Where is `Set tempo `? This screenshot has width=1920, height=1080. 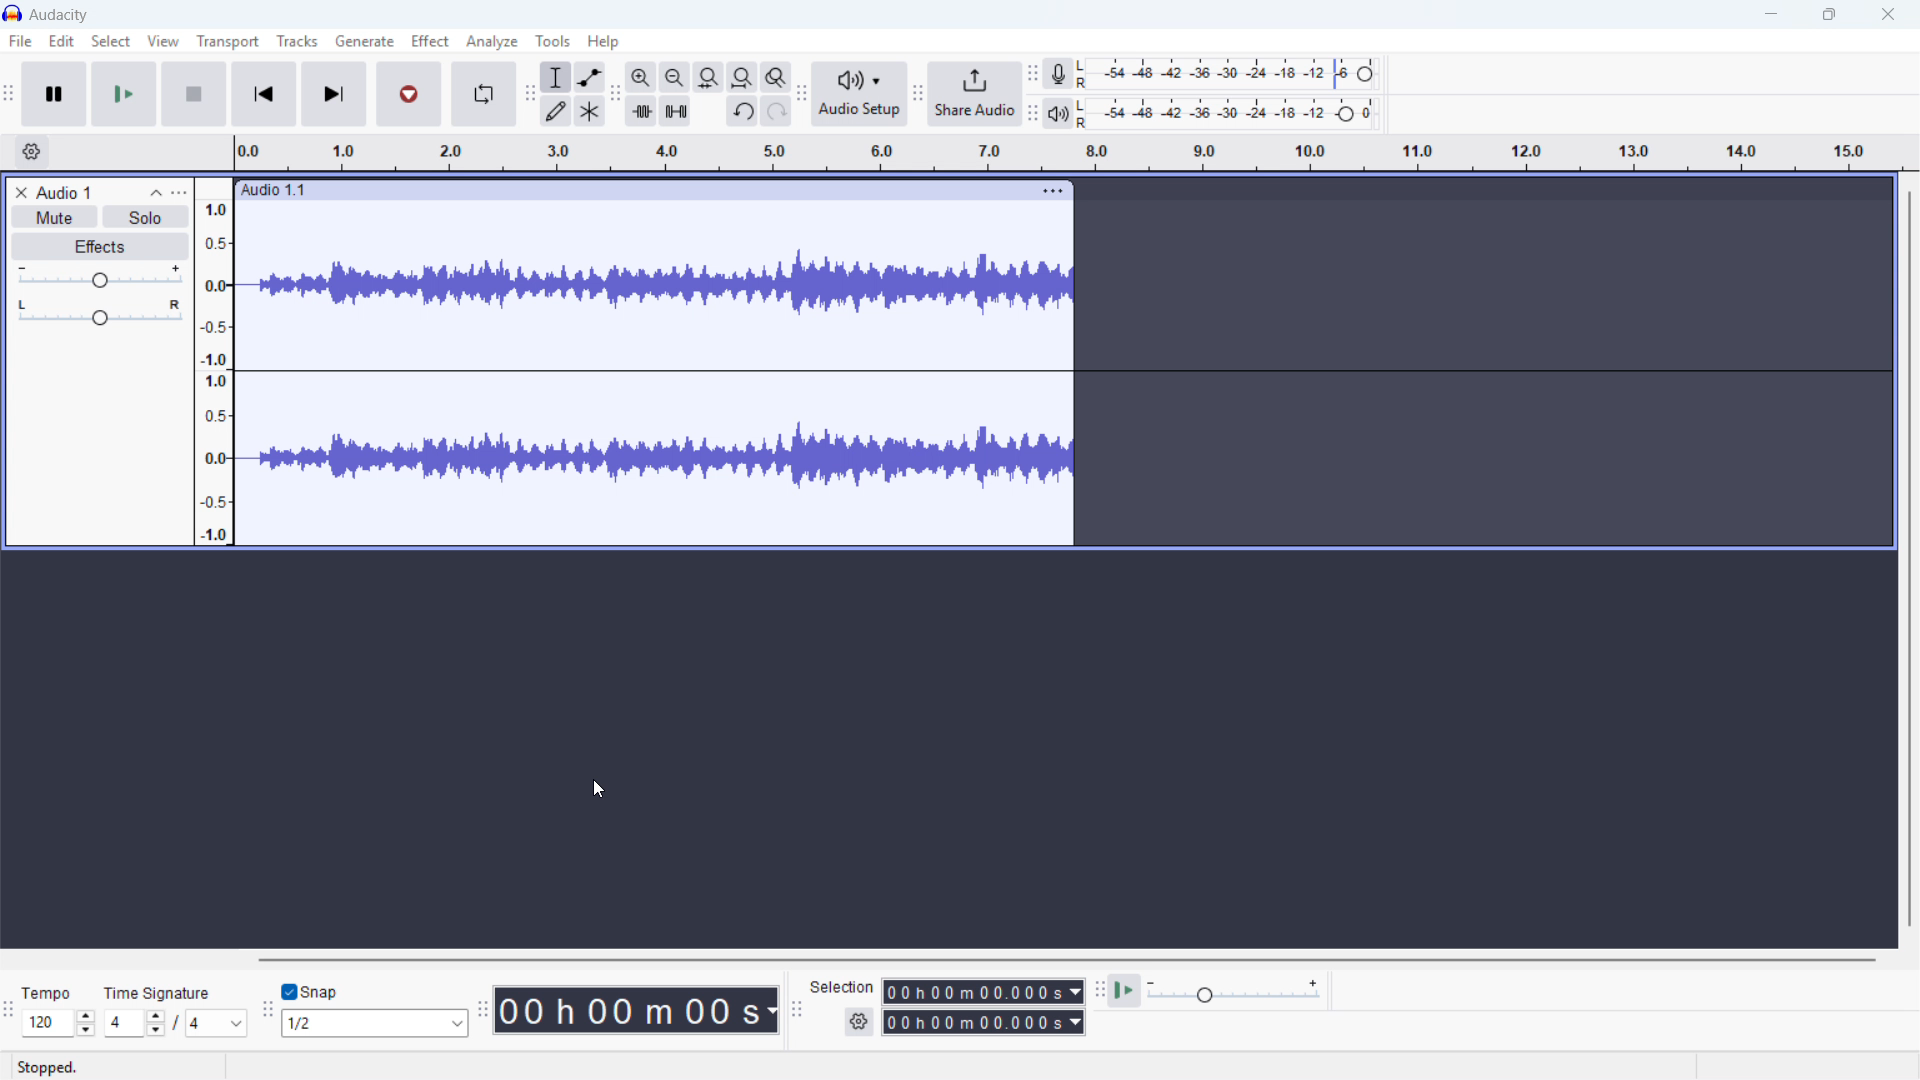
Set tempo  is located at coordinates (58, 1022).